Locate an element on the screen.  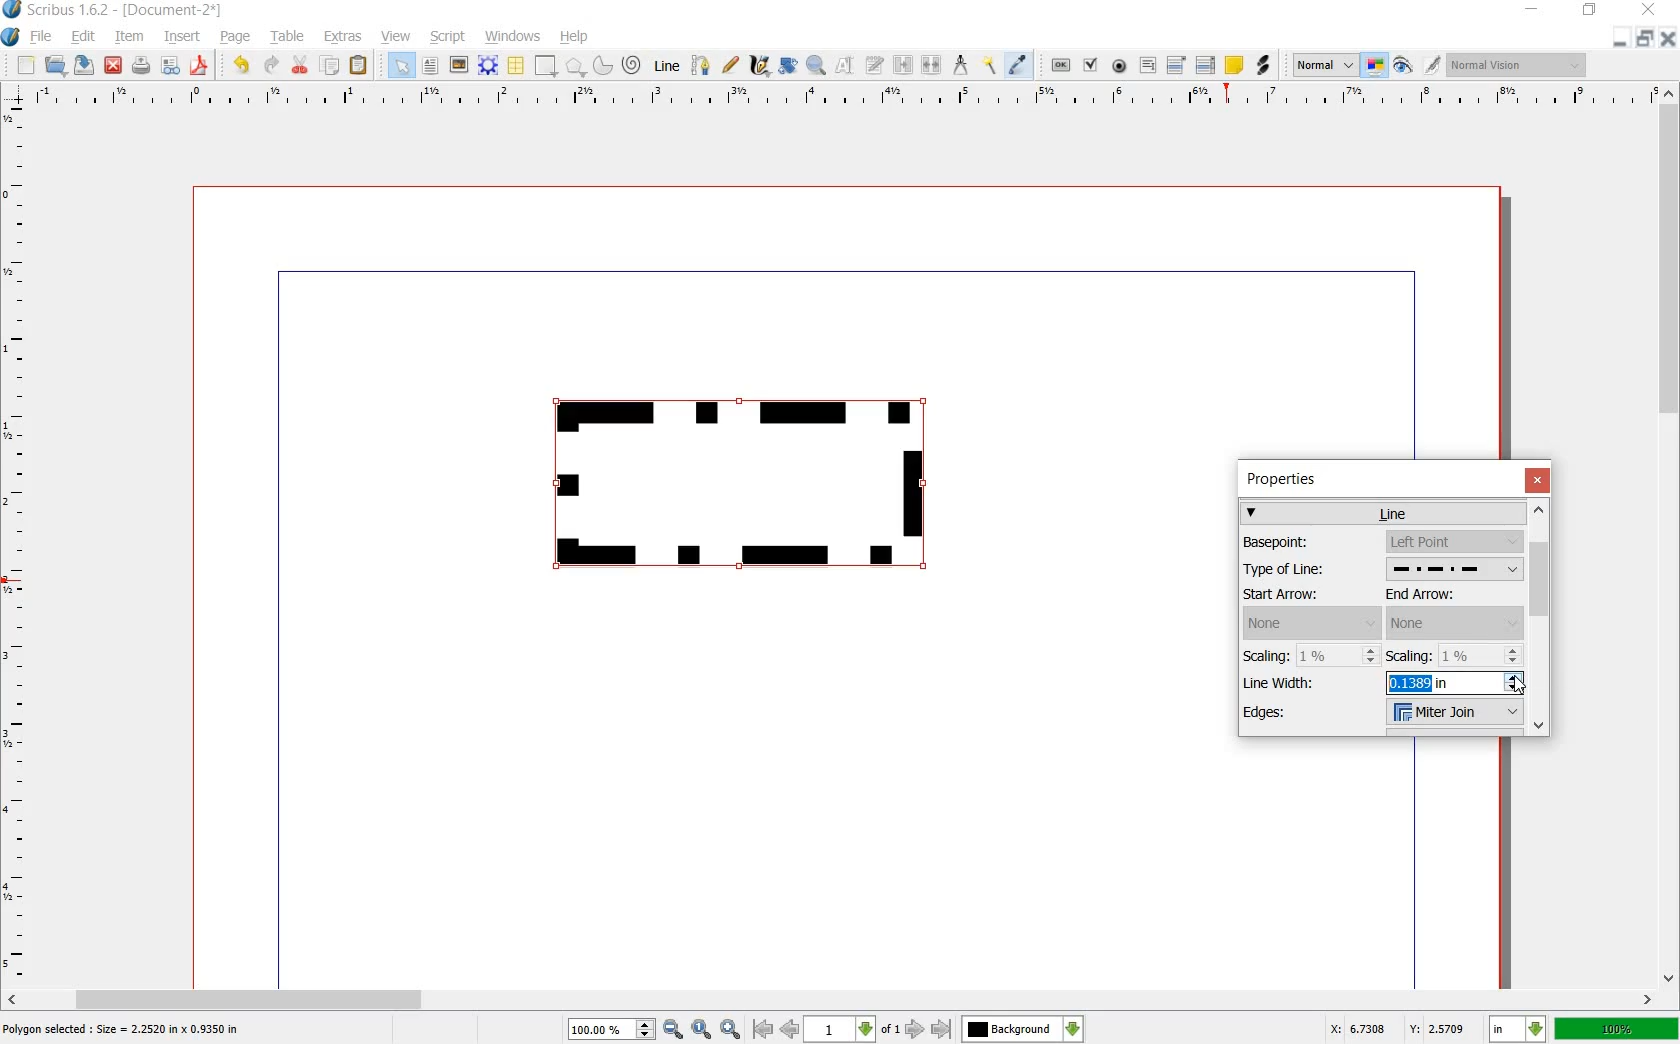
HELP is located at coordinates (574, 38).